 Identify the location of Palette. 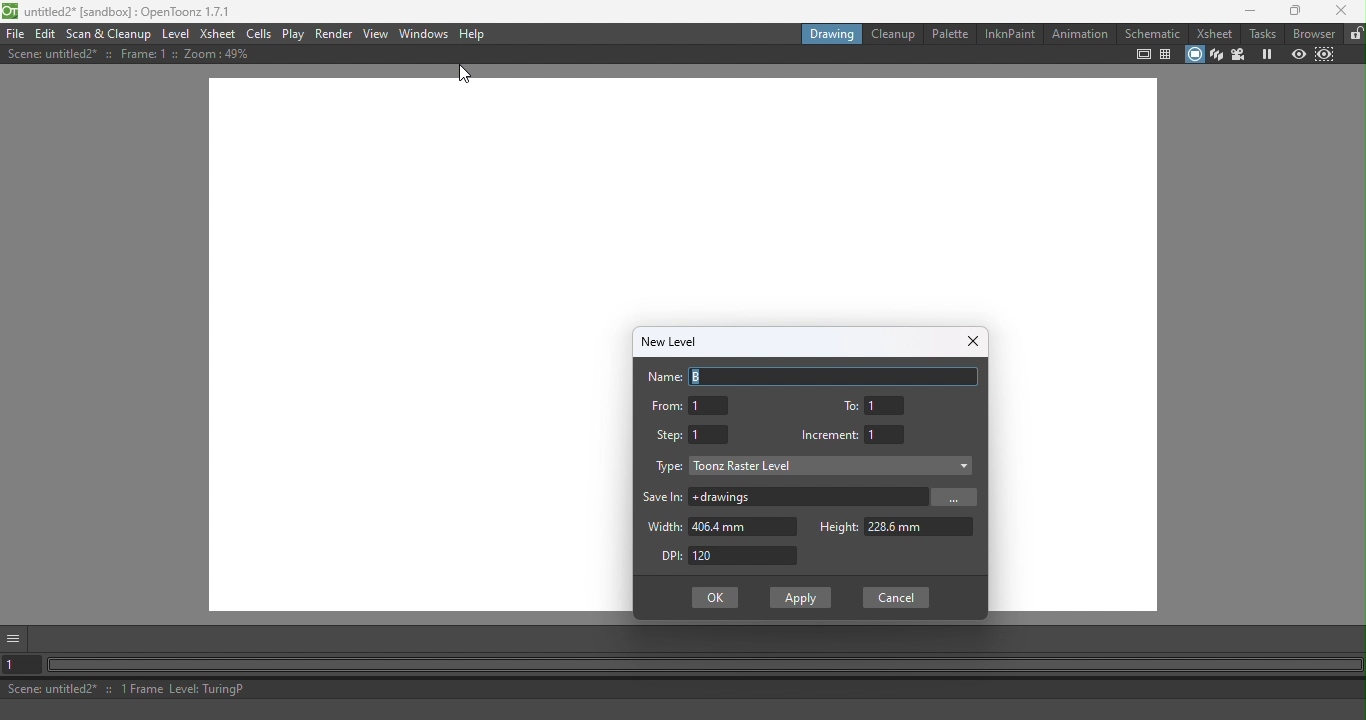
(949, 34).